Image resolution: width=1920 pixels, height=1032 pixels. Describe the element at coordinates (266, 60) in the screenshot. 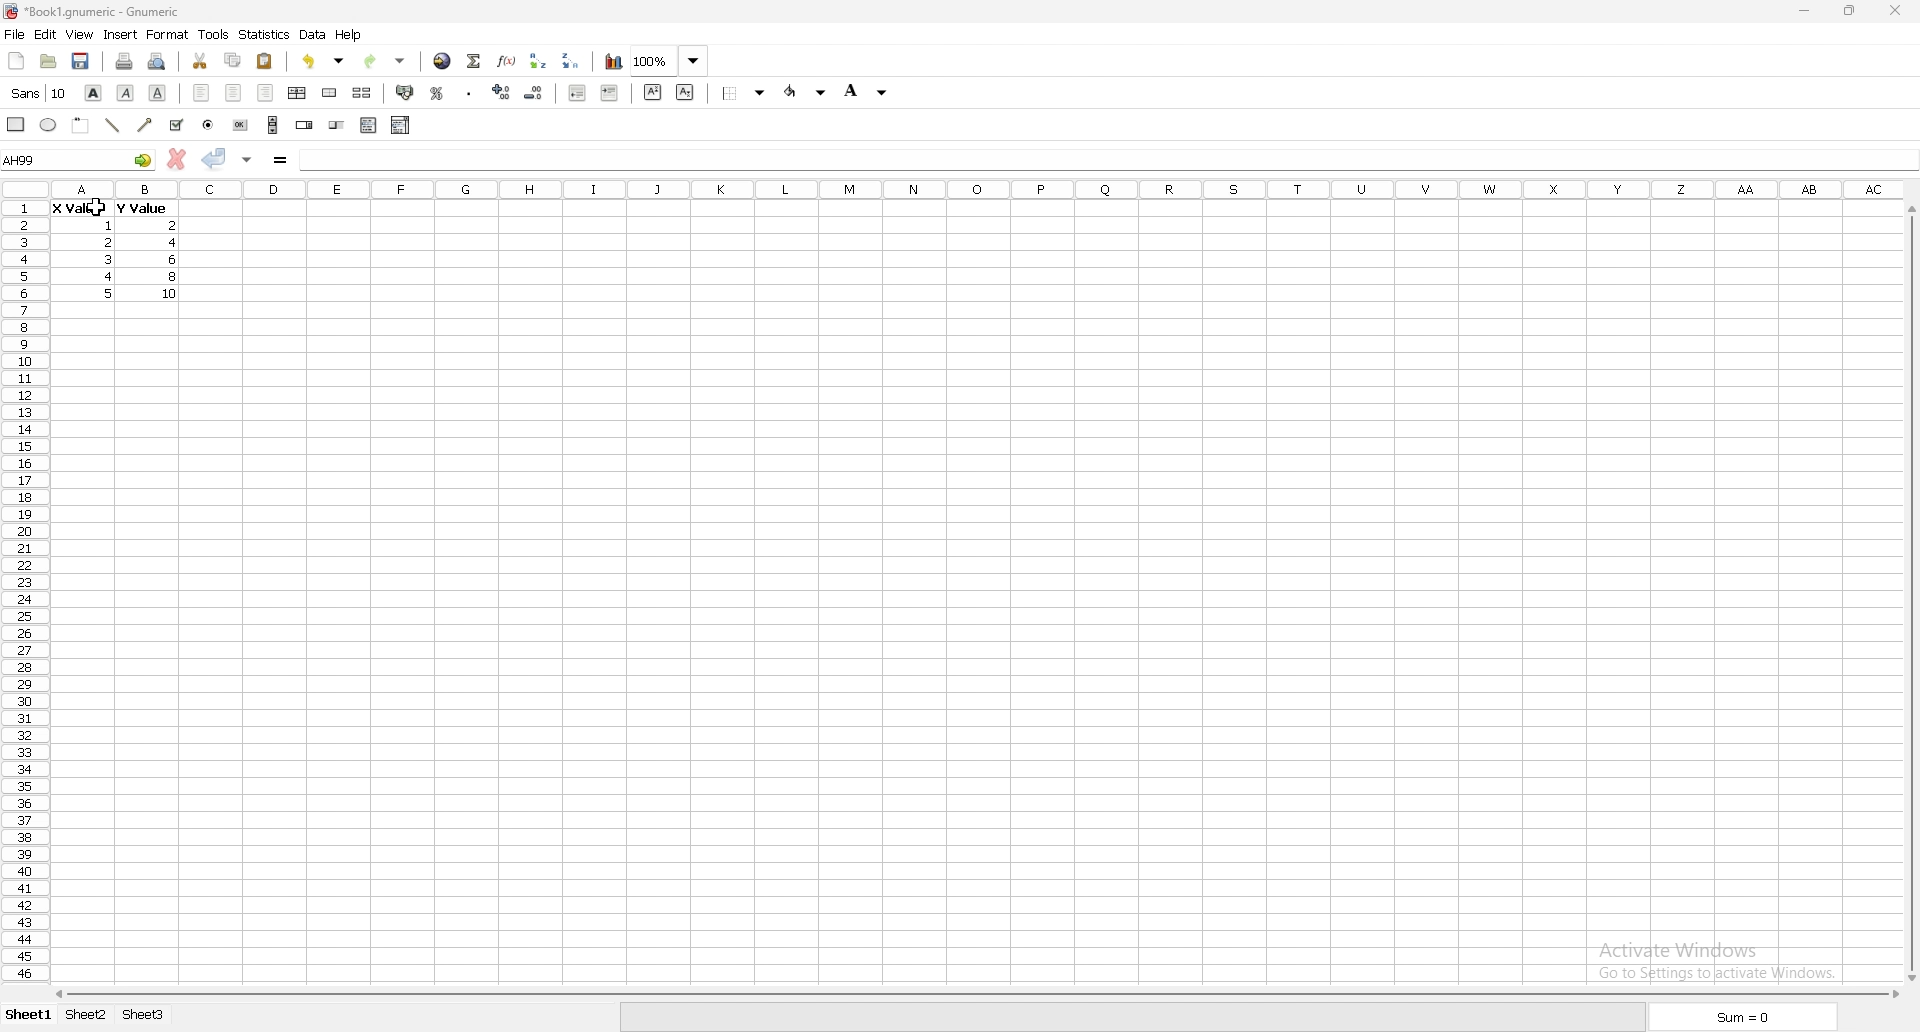

I see `paste` at that location.